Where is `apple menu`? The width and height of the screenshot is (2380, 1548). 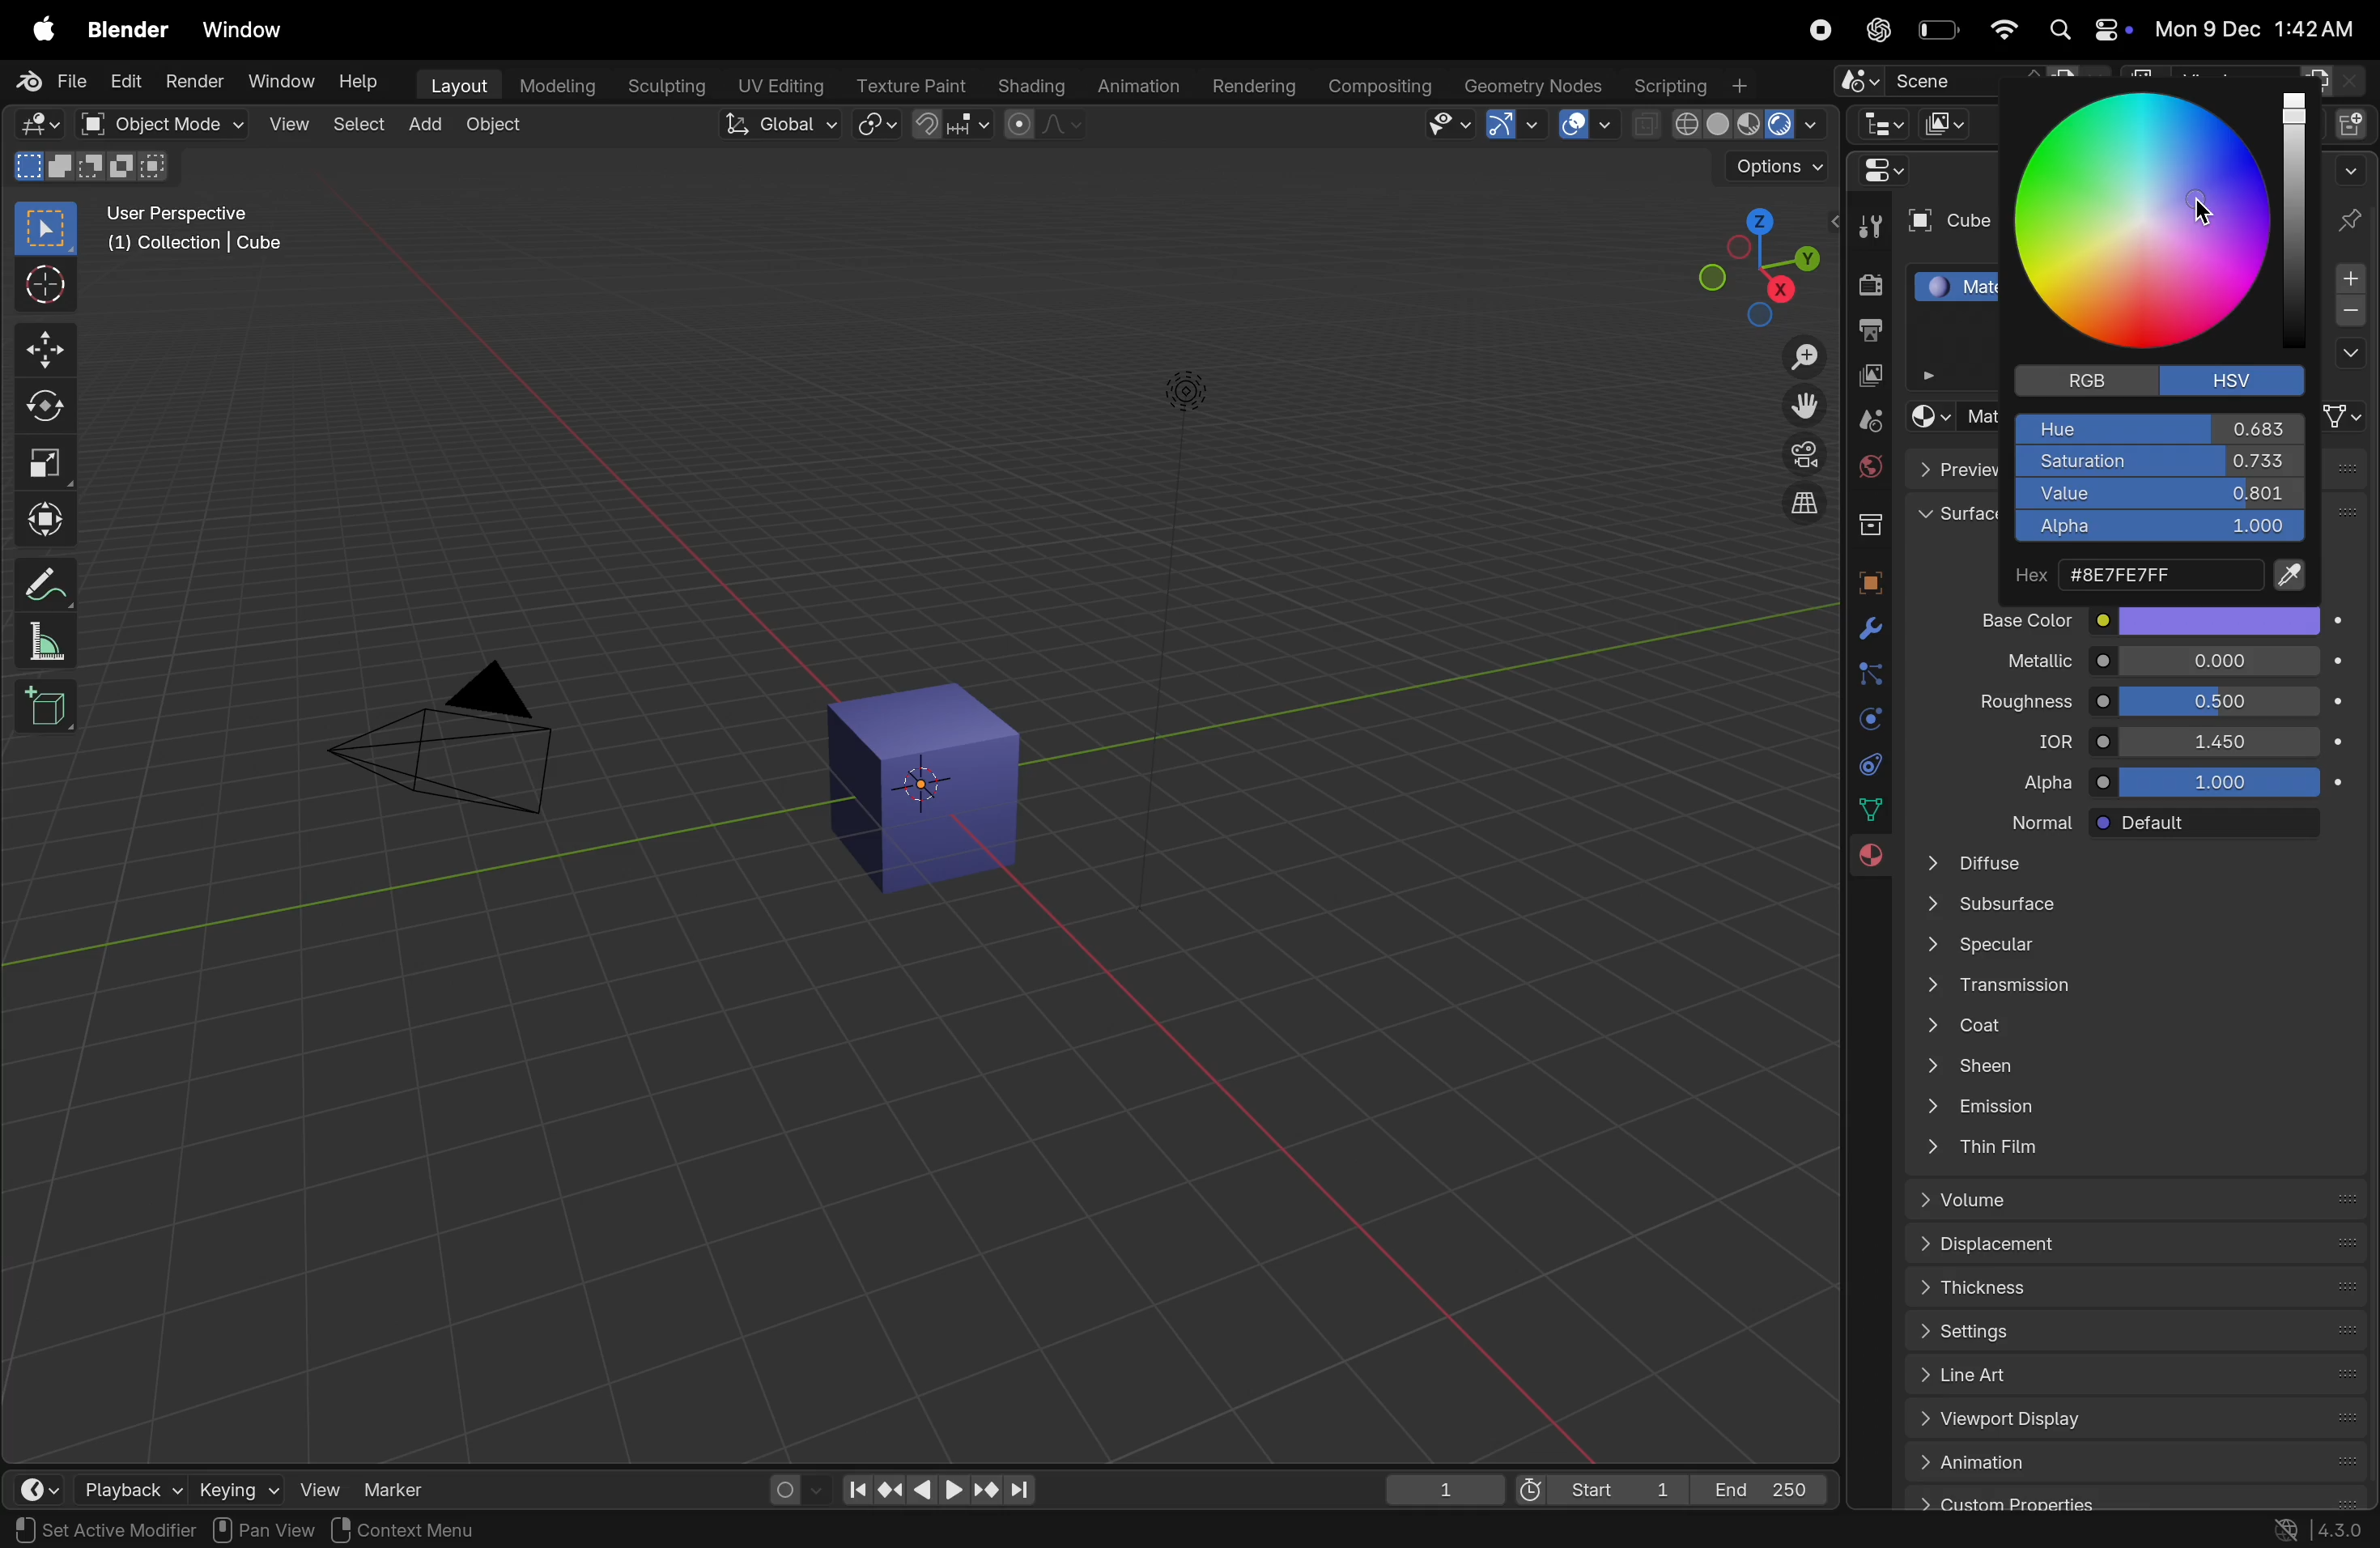
apple menu is located at coordinates (39, 27).